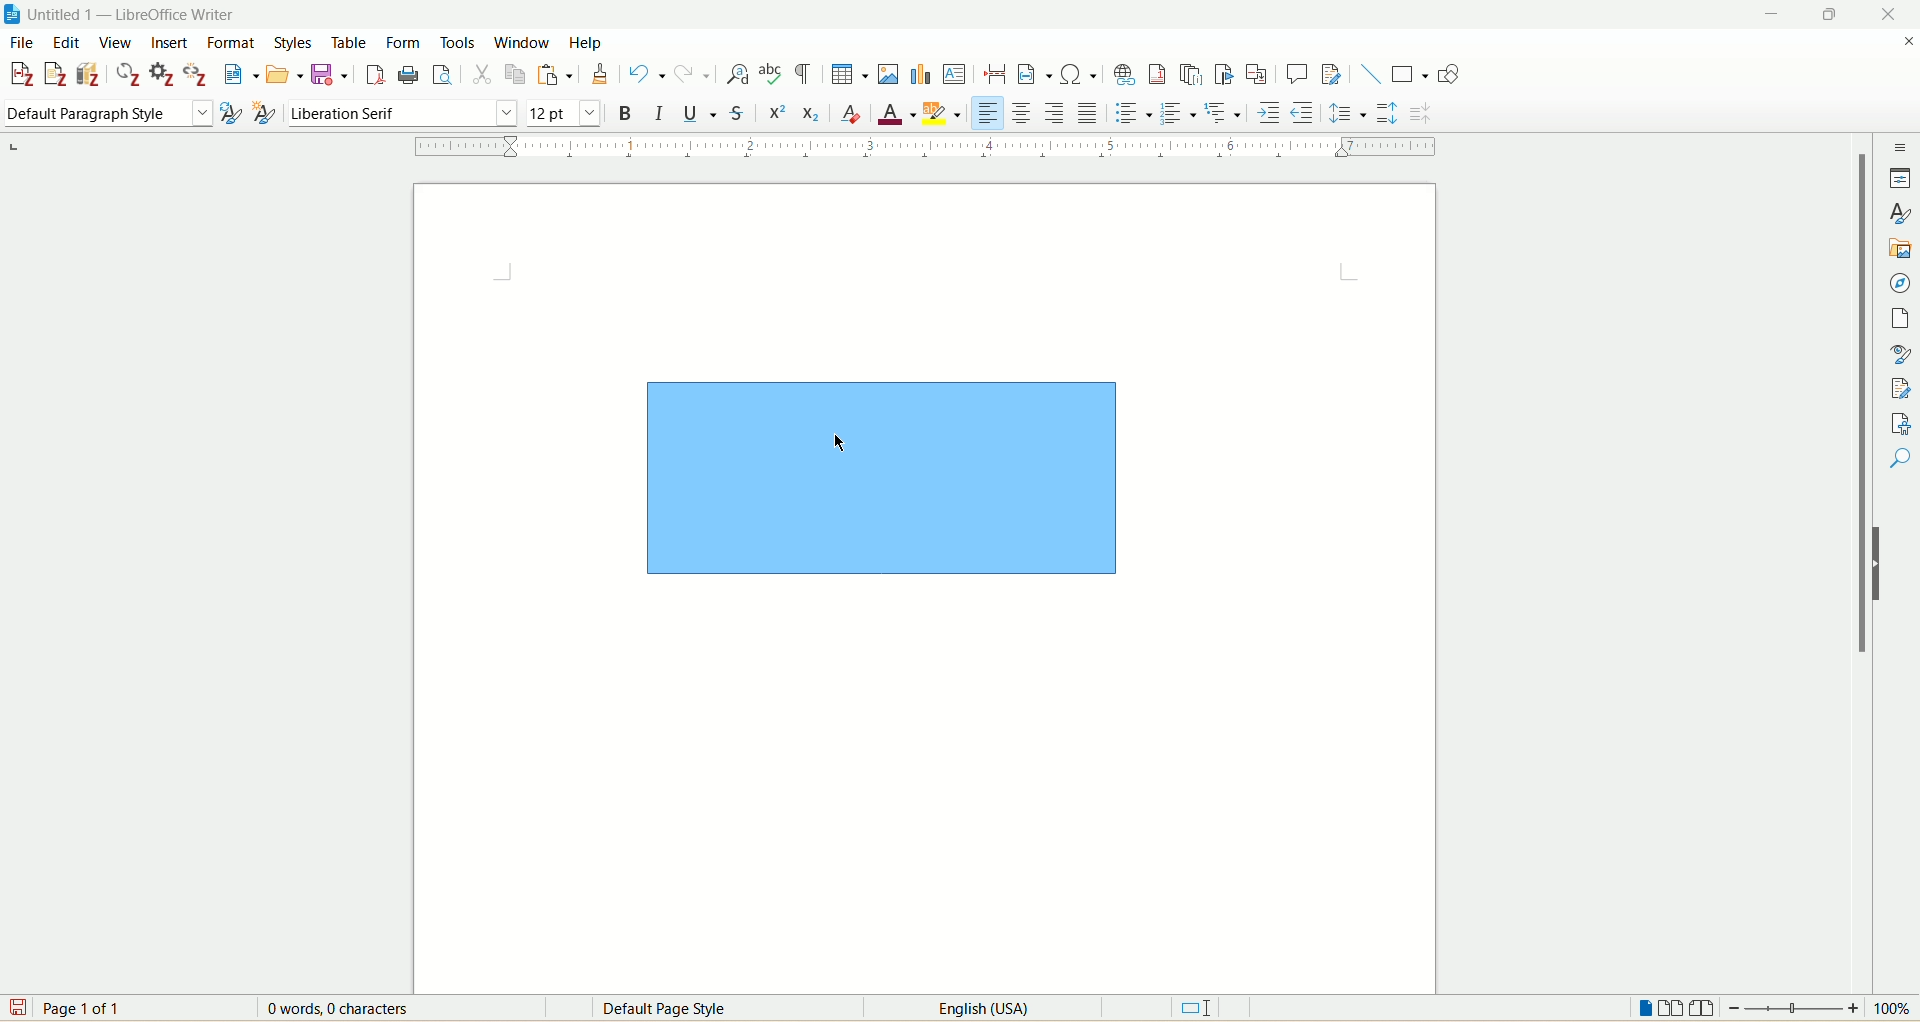  Describe the element at coordinates (914, 581) in the screenshot. I see `page` at that location.